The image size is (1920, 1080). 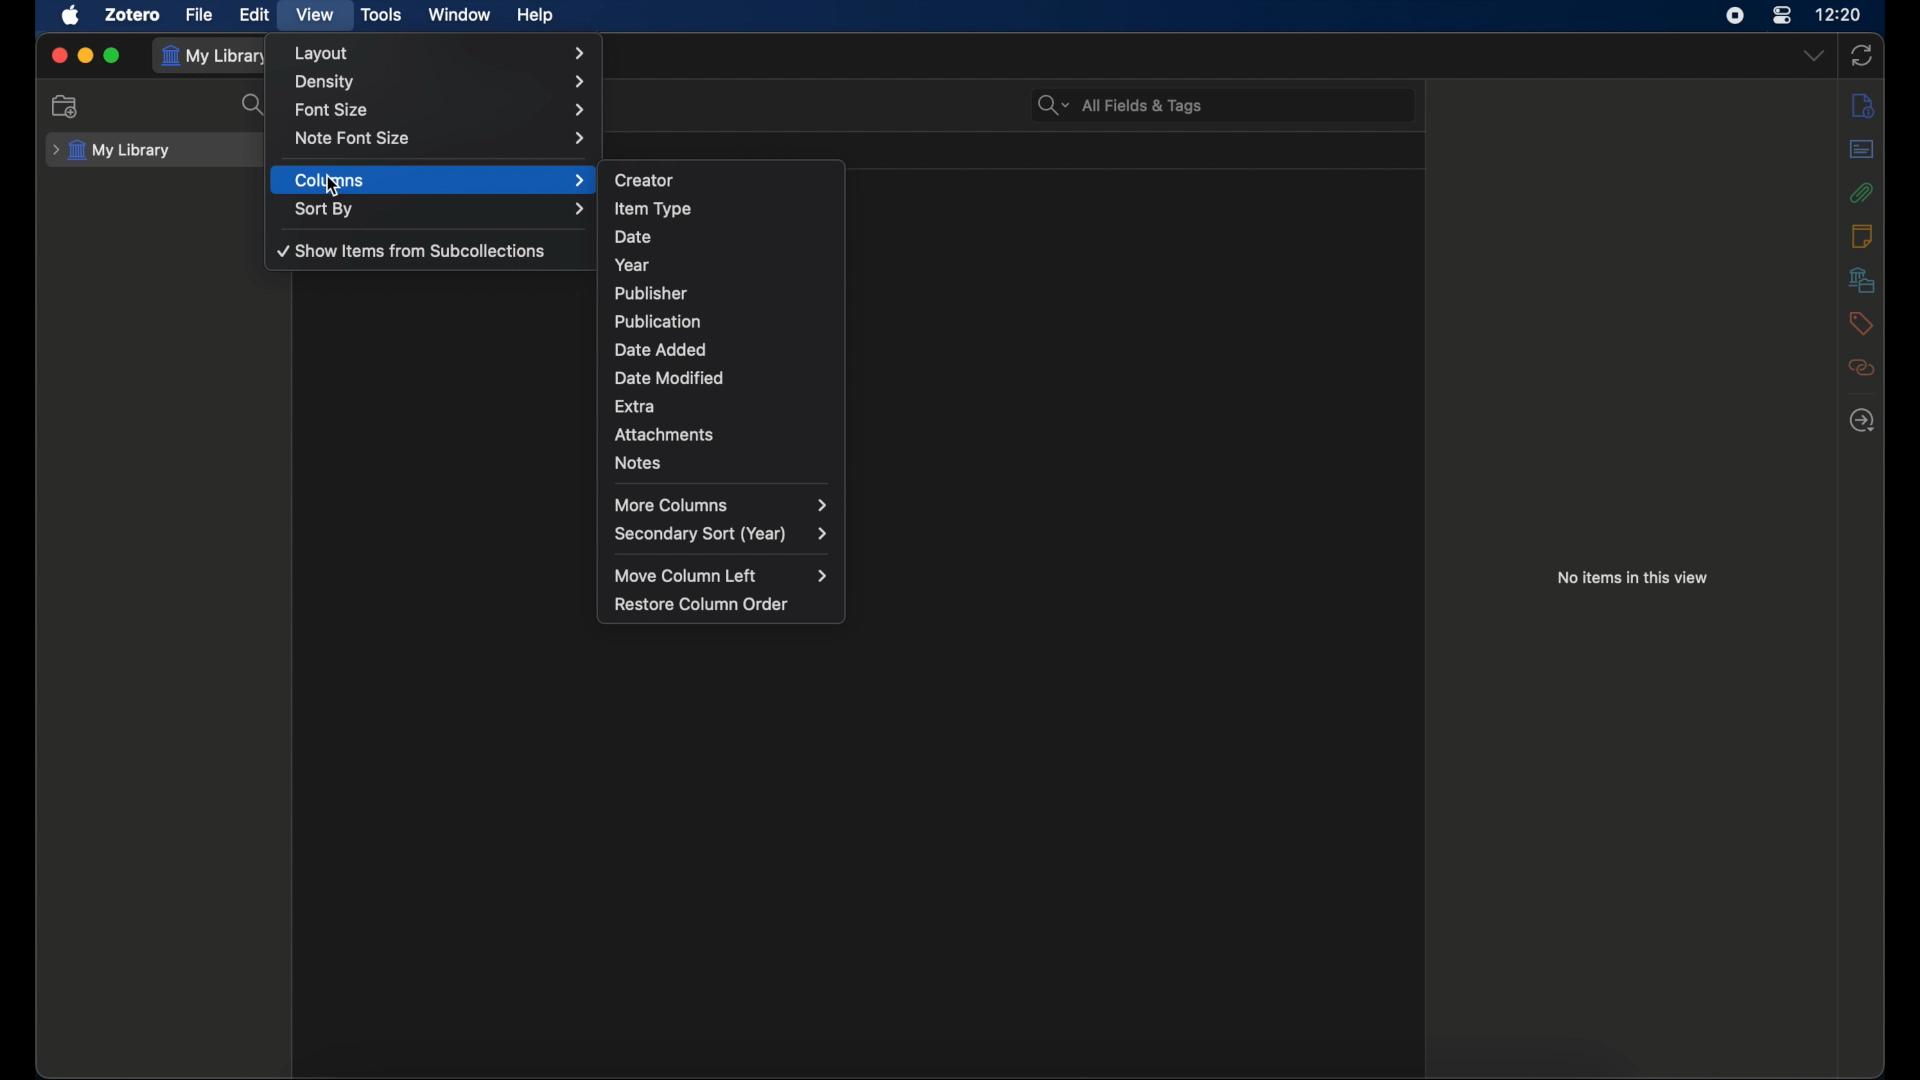 What do you see at coordinates (1783, 14) in the screenshot?
I see `control center` at bounding box center [1783, 14].